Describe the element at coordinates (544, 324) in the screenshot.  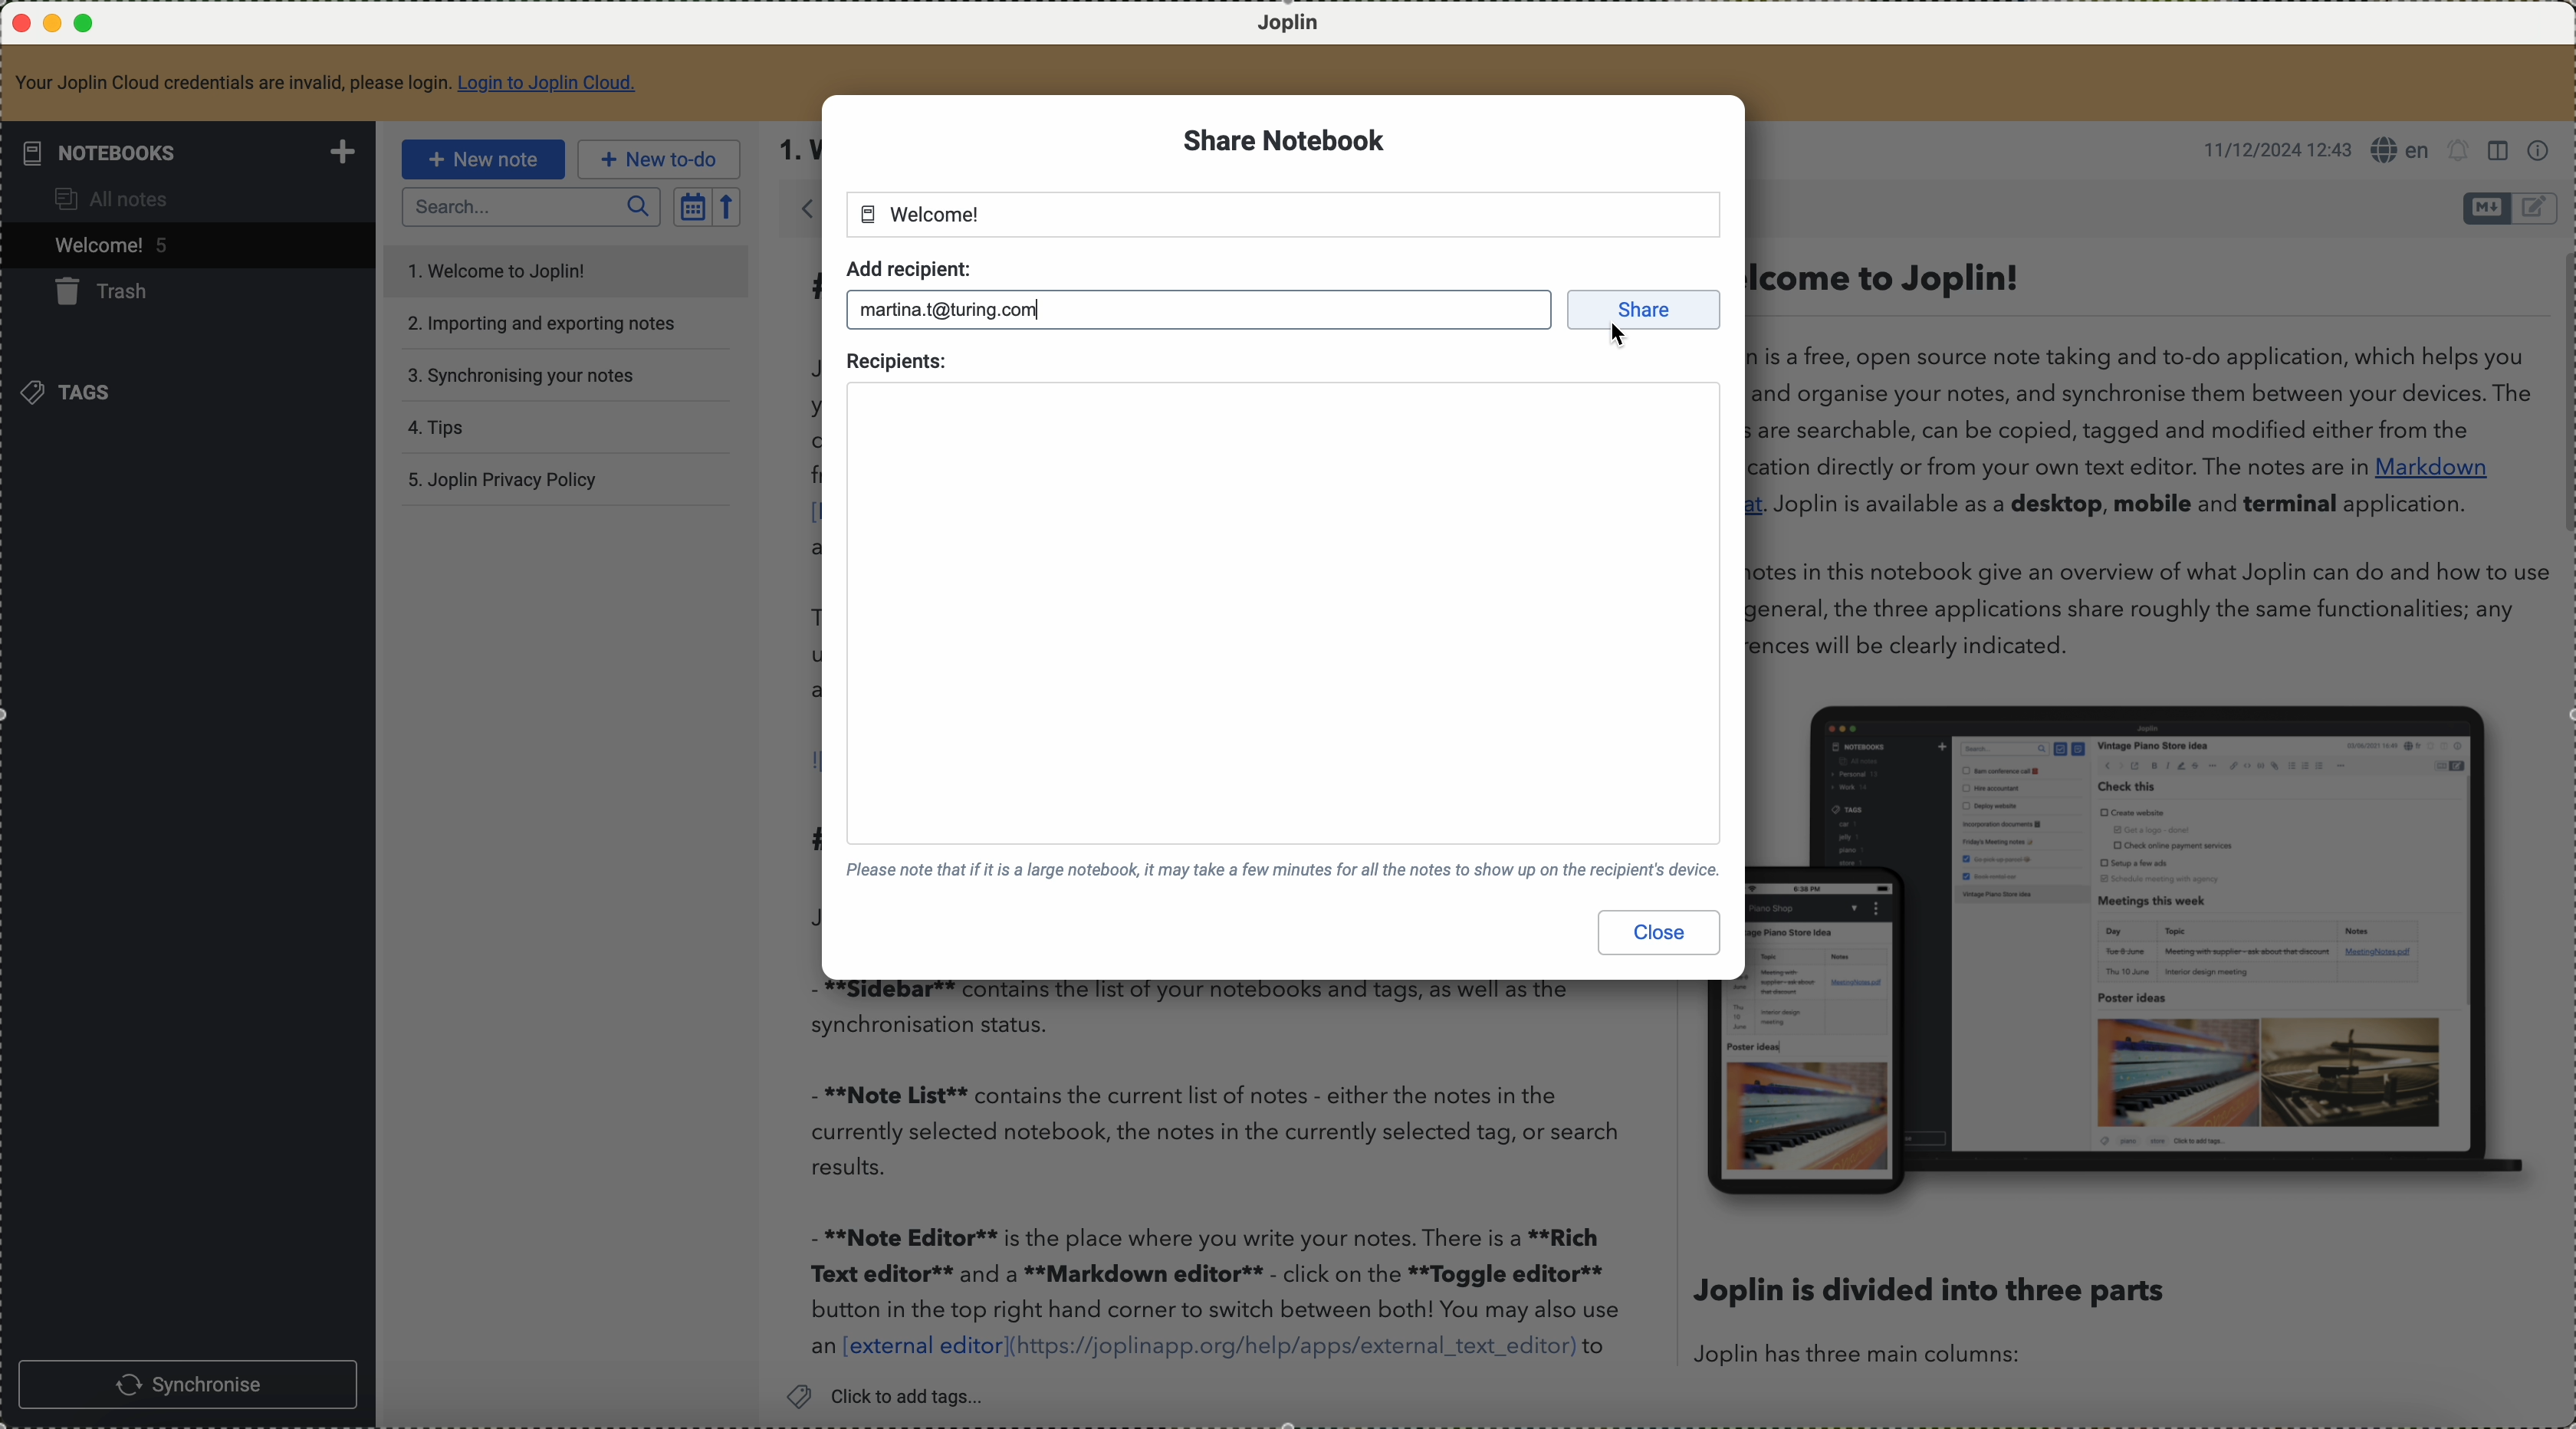
I see `importing and exporting notes` at that location.